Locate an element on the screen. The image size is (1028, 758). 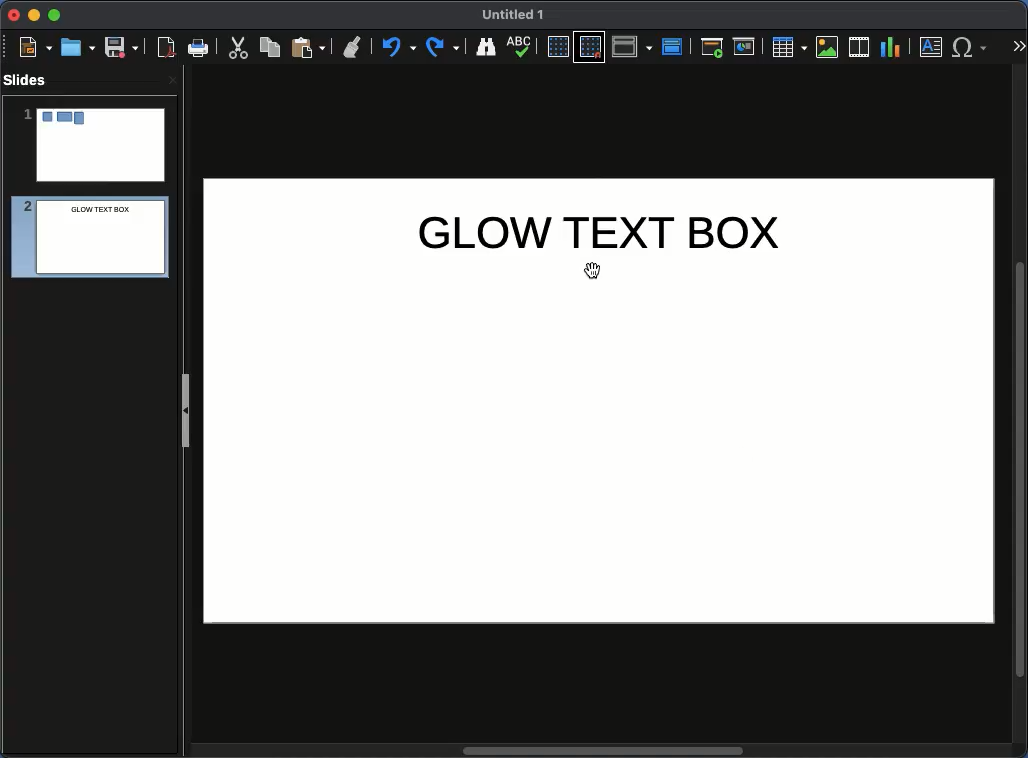
Find is located at coordinates (485, 46).